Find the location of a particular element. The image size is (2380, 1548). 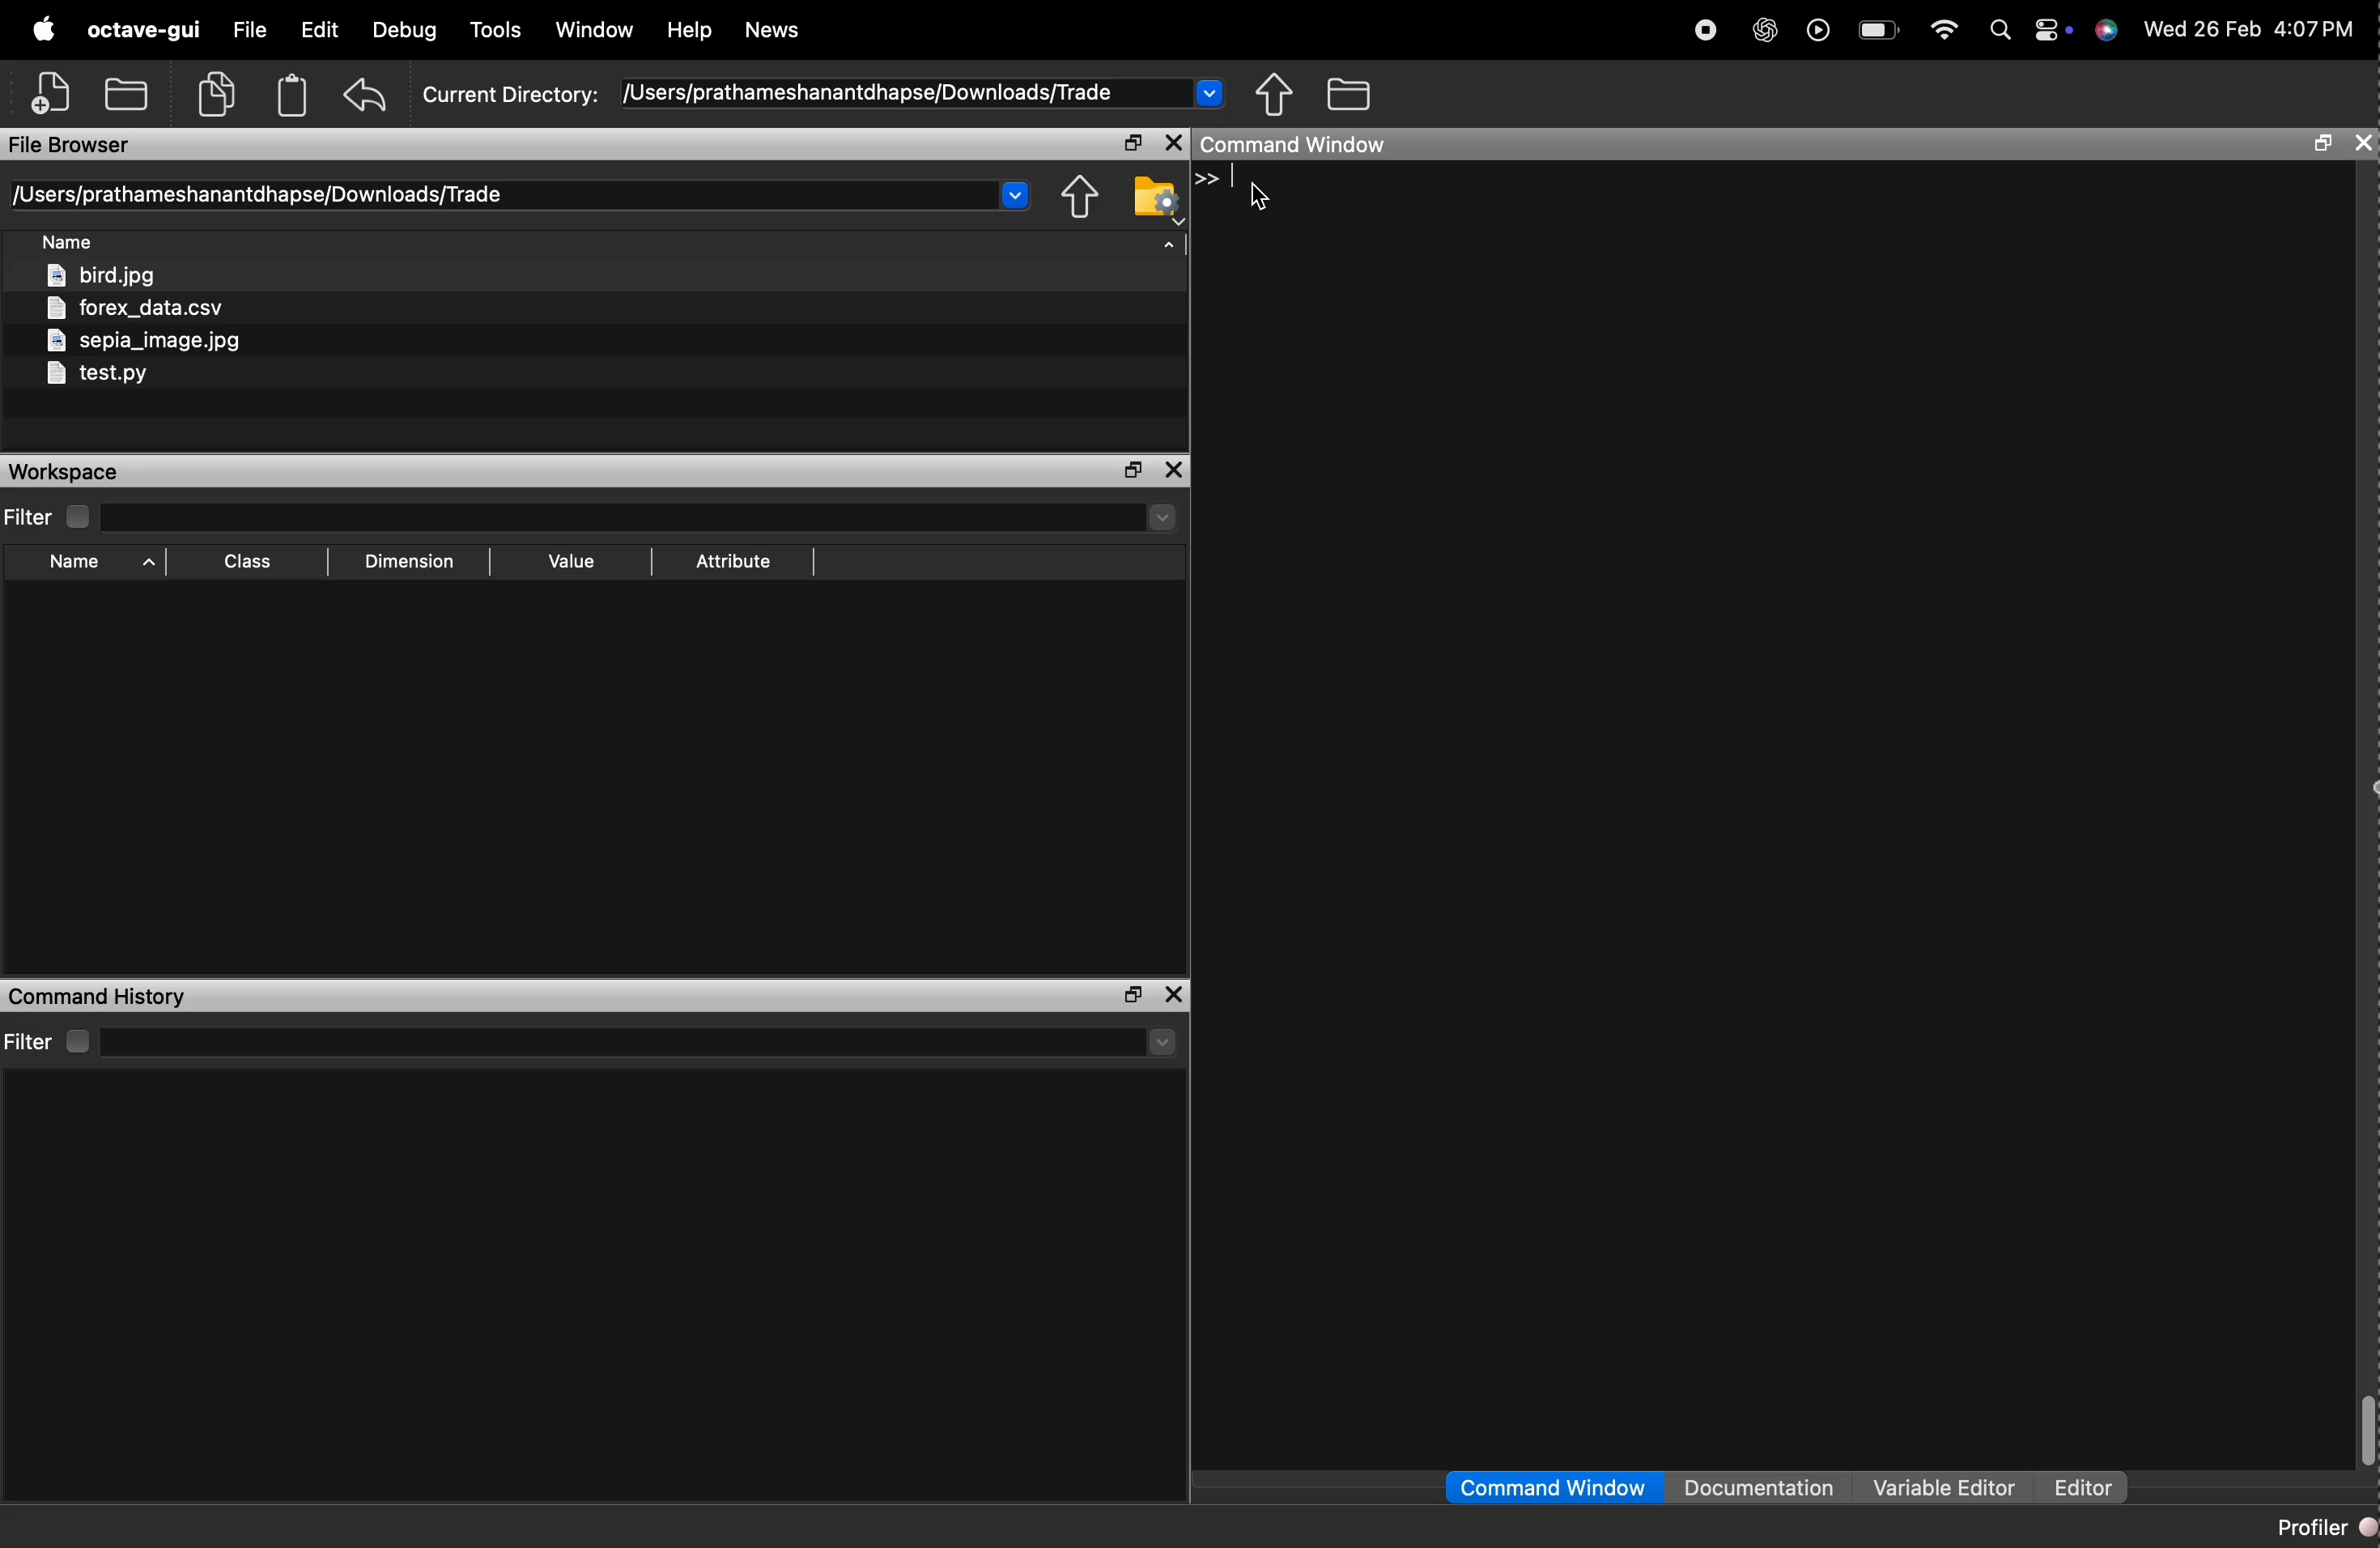

Attribute is located at coordinates (735, 563).